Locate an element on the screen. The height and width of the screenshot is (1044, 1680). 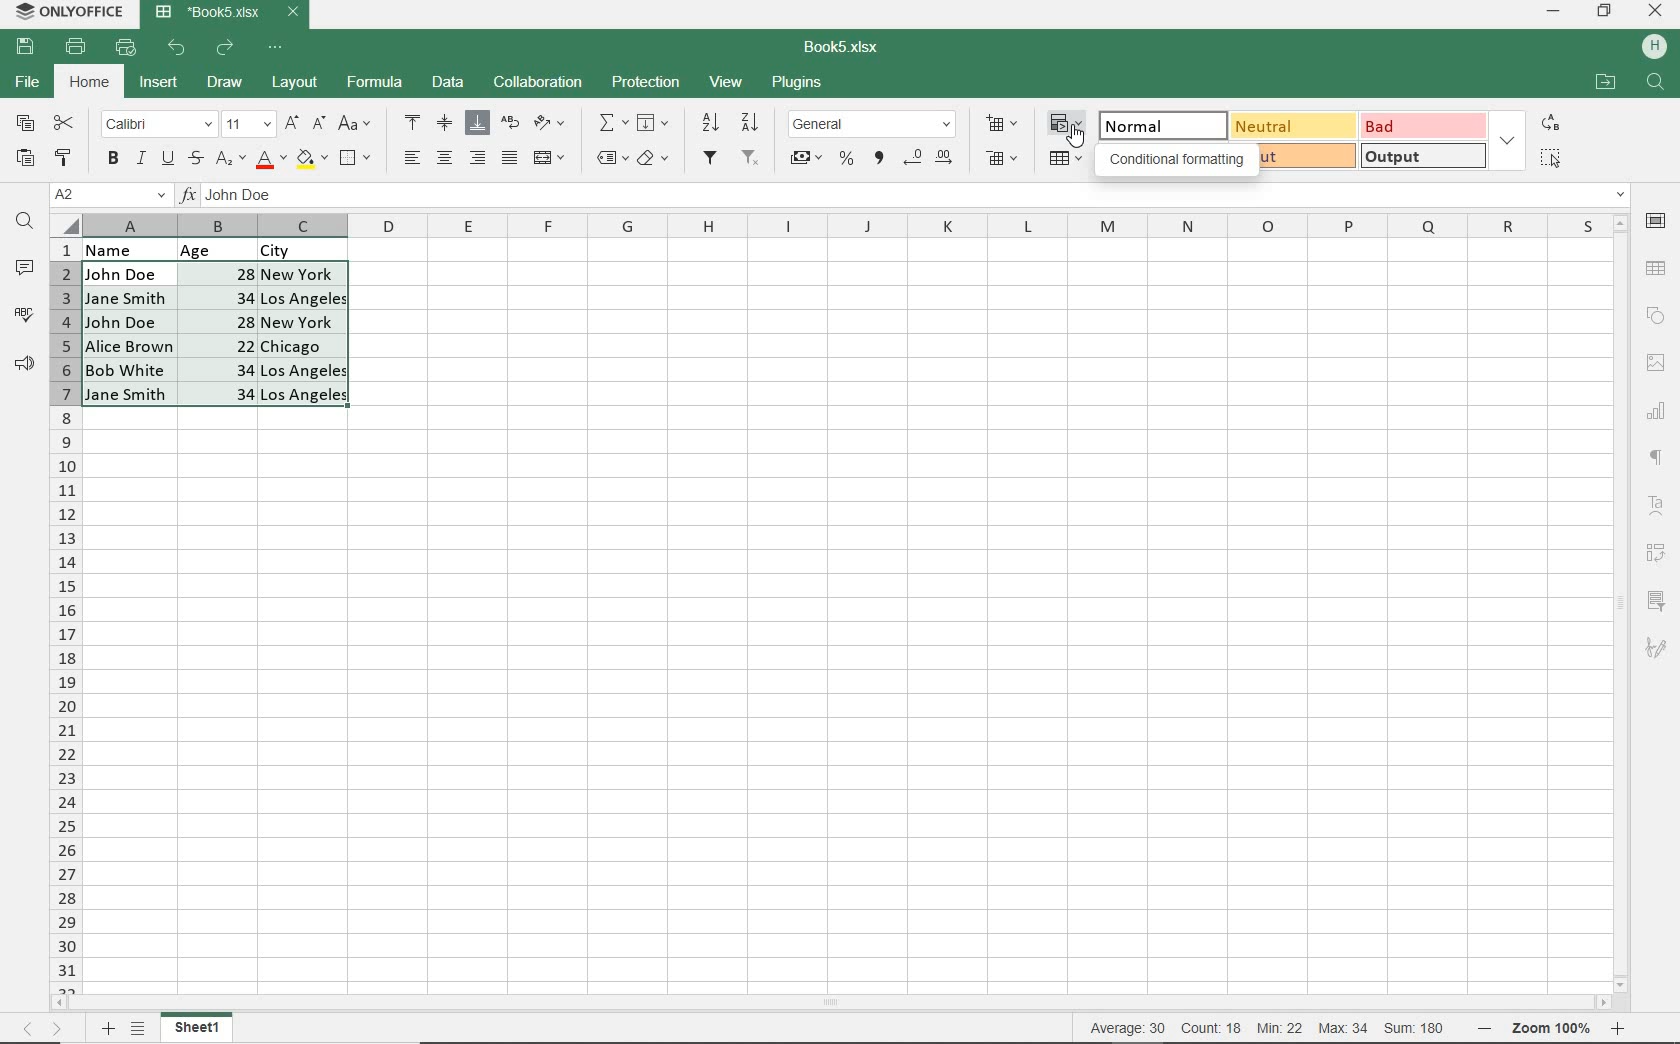
NEUTRAL is located at coordinates (1290, 125).